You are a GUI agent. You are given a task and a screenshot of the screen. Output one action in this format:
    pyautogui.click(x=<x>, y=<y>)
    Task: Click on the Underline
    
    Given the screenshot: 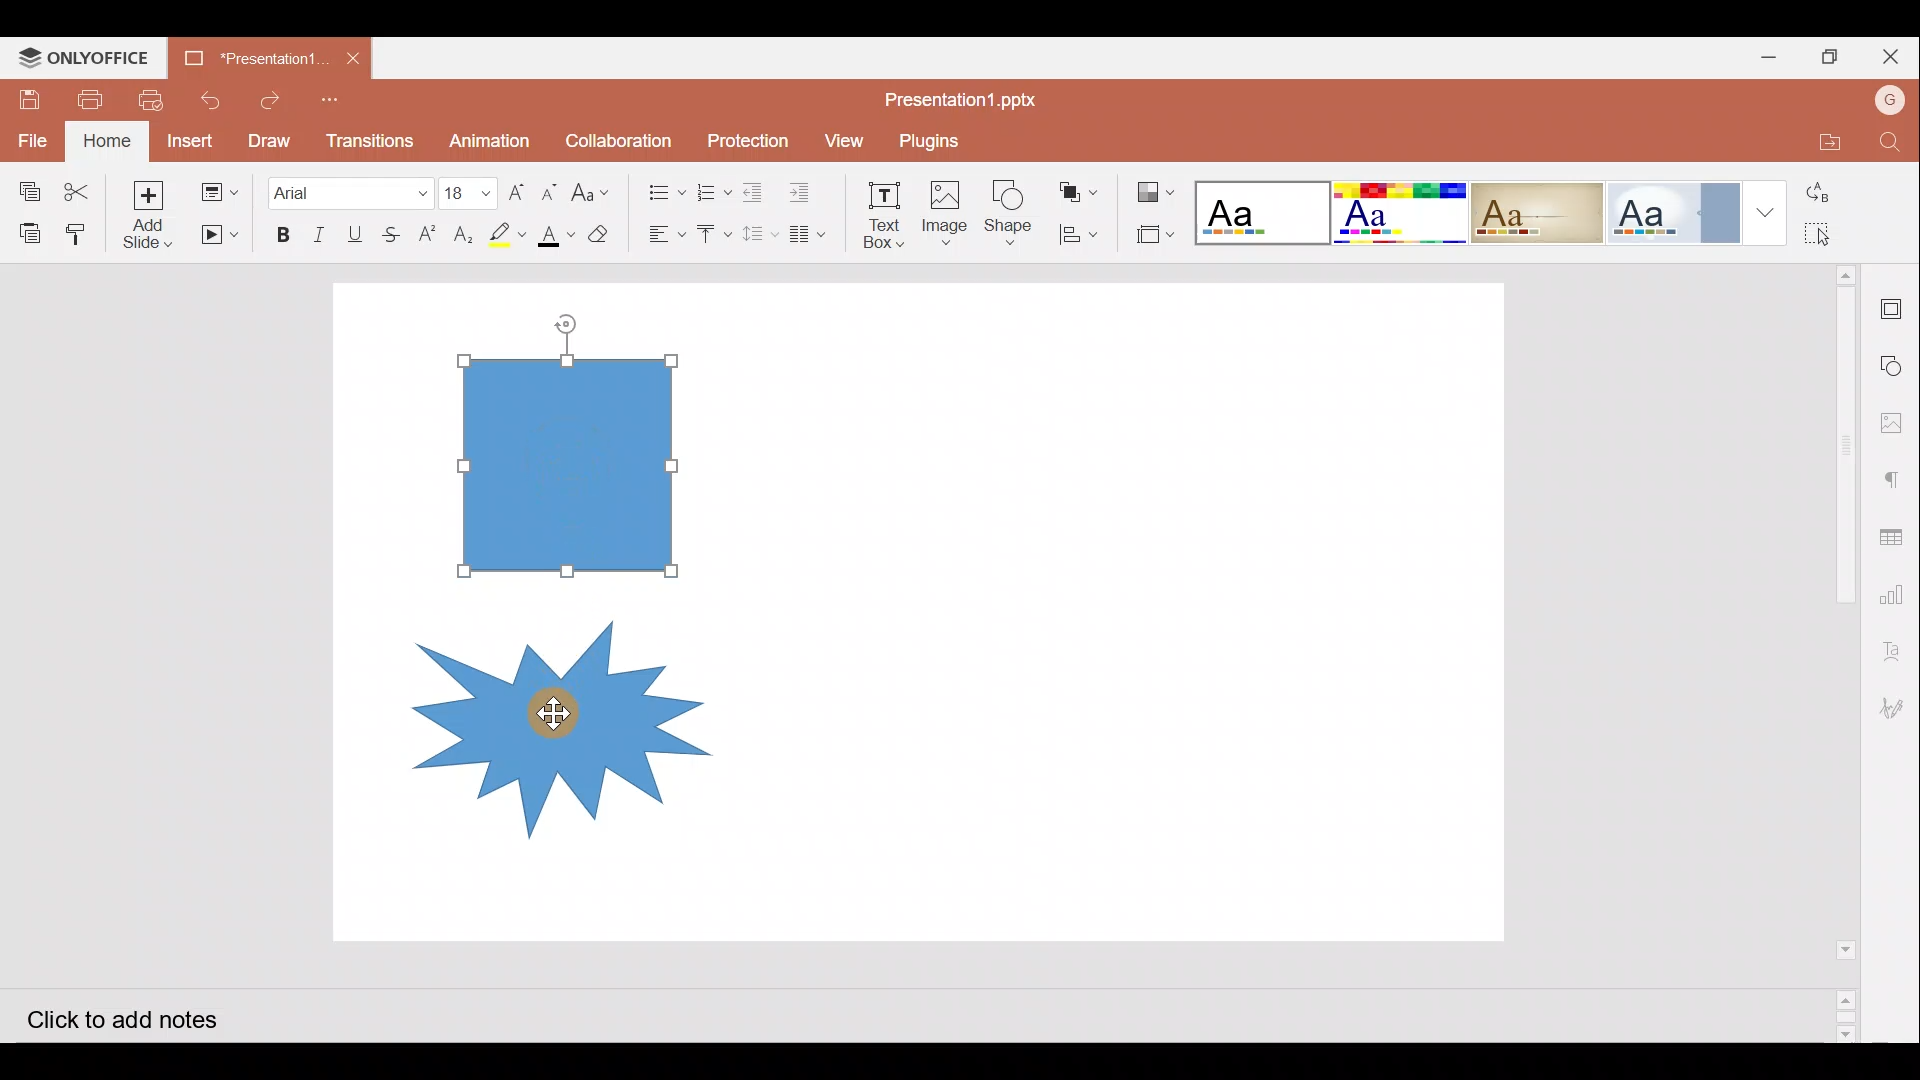 What is the action you would take?
    pyautogui.click(x=359, y=231)
    